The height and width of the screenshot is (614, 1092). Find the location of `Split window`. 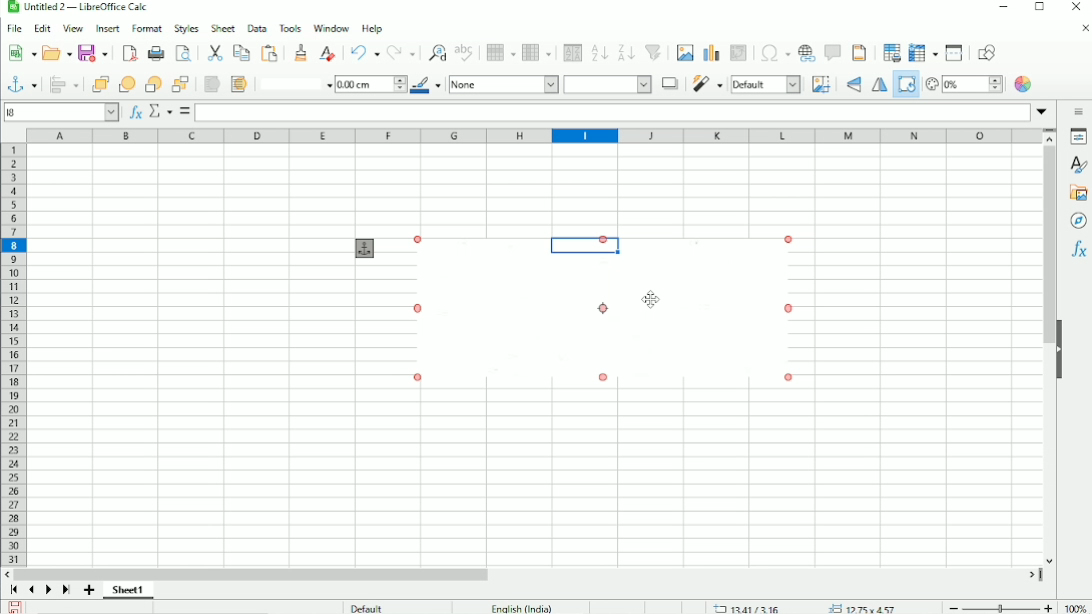

Split window is located at coordinates (954, 53).